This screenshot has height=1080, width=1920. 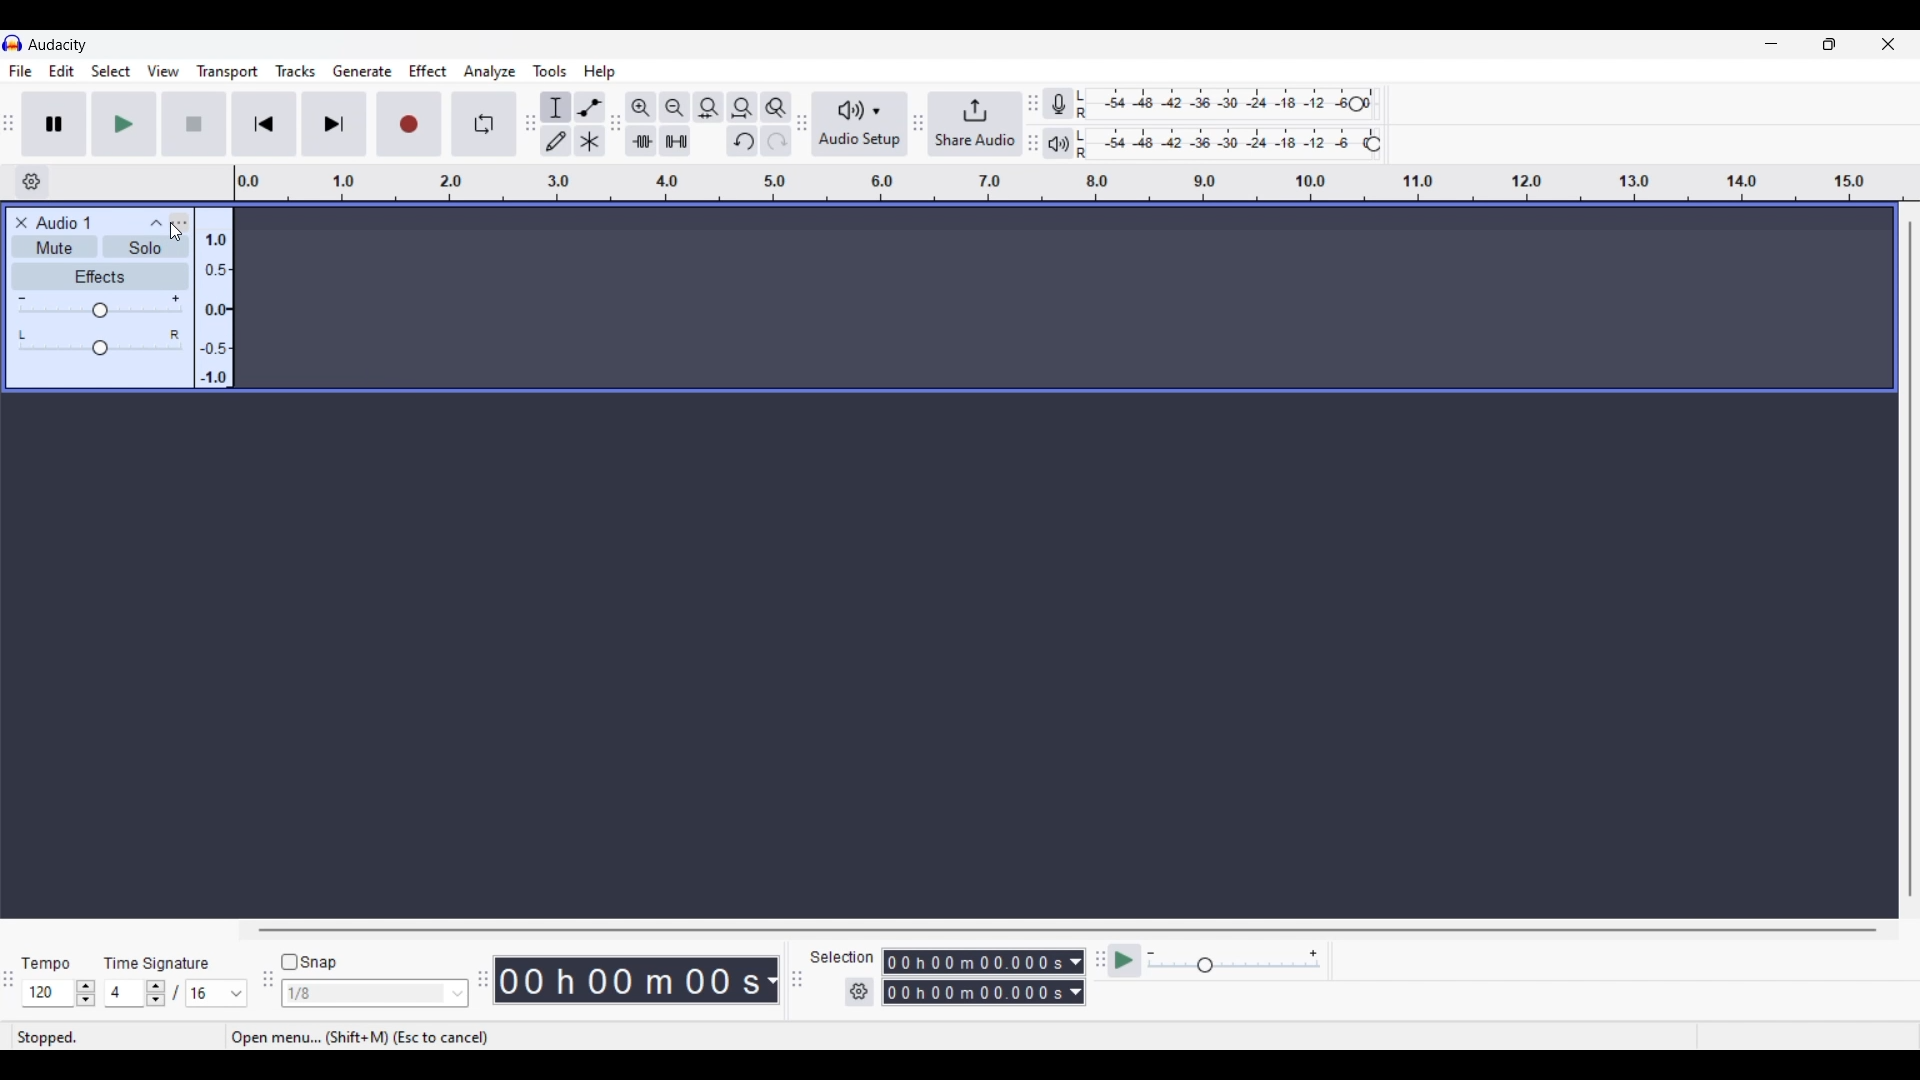 What do you see at coordinates (214, 304) in the screenshot?
I see `Scale` at bounding box center [214, 304].